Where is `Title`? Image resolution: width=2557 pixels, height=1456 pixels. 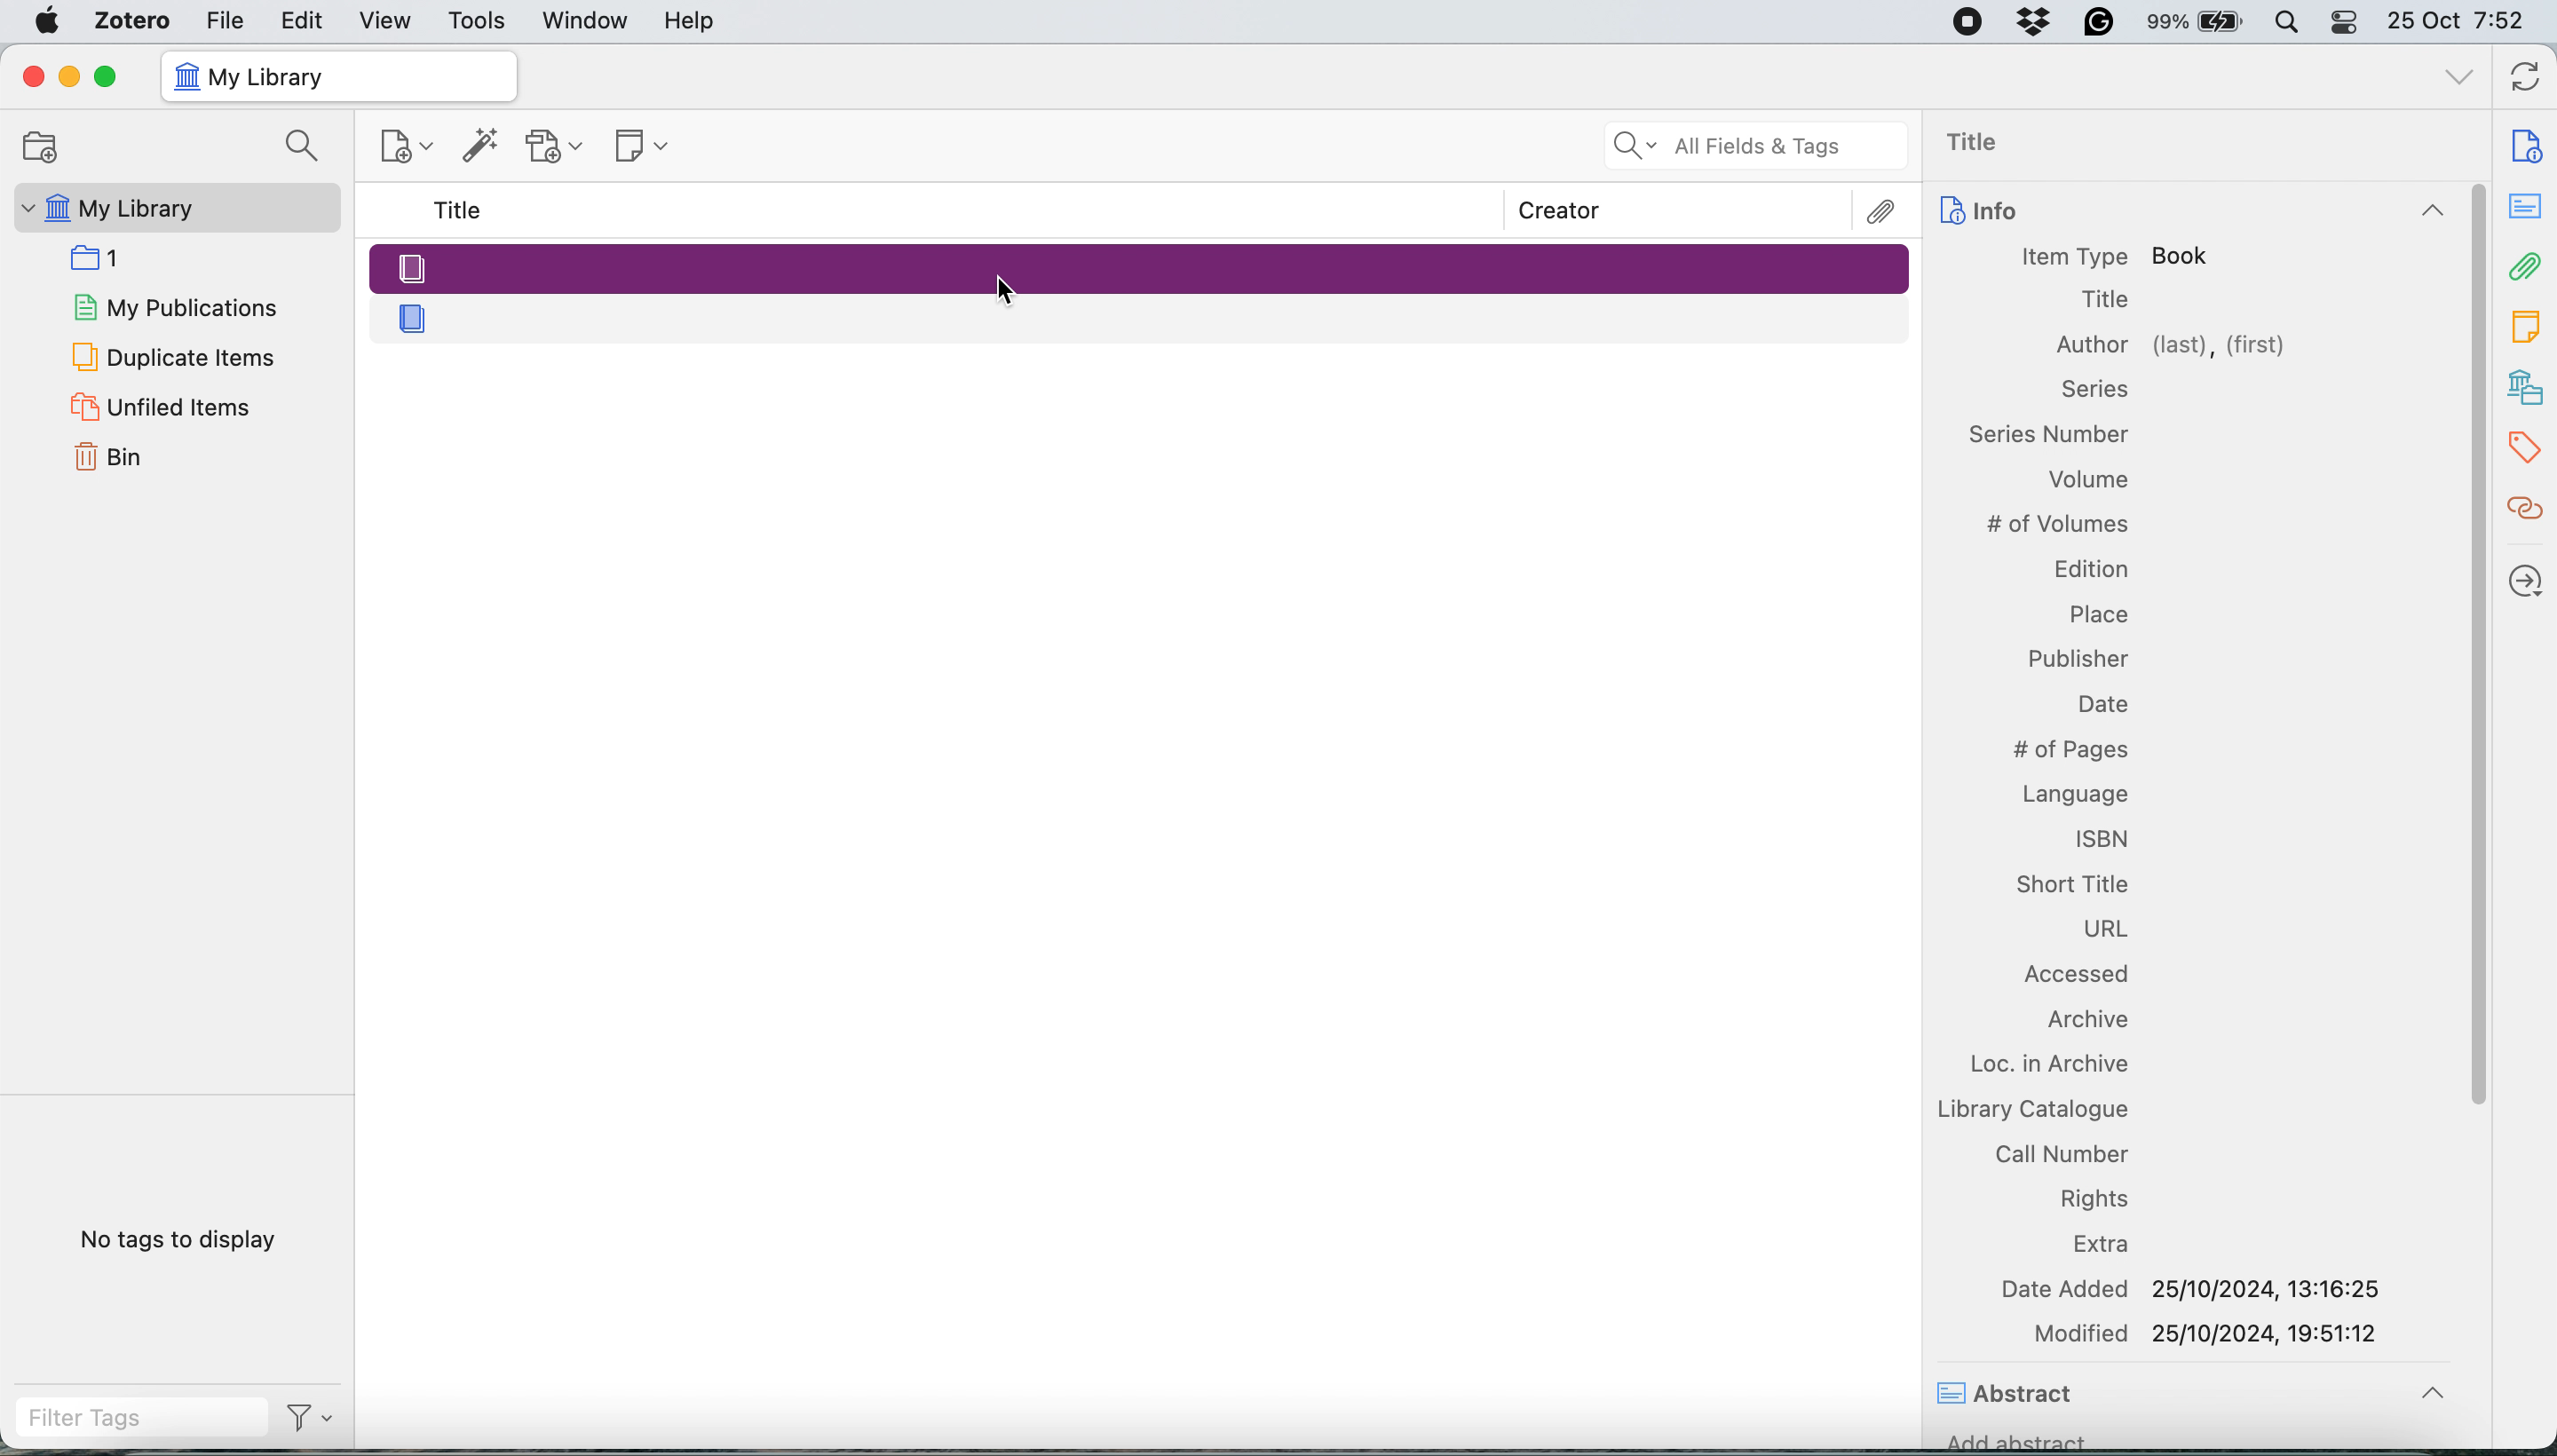 Title is located at coordinates (462, 211).